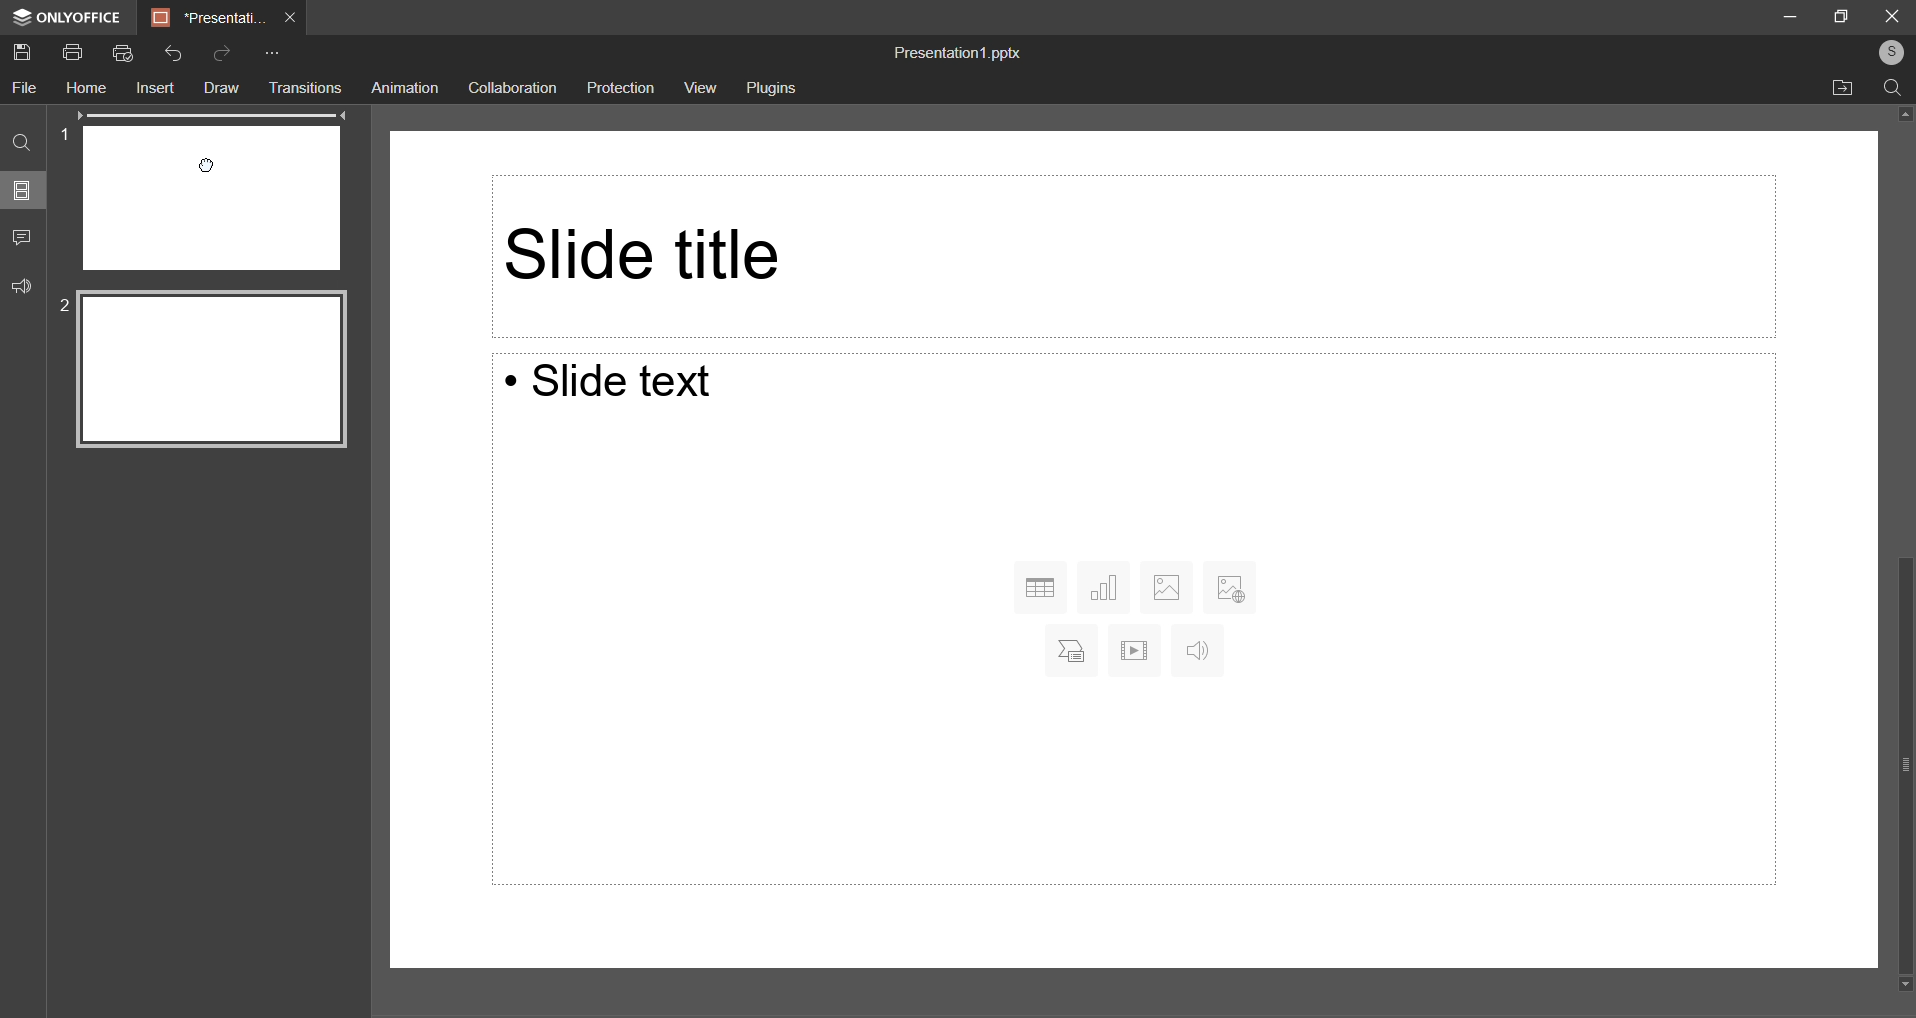  What do you see at coordinates (219, 87) in the screenshot?
I see `Draw` at bounding box center [219, 87].